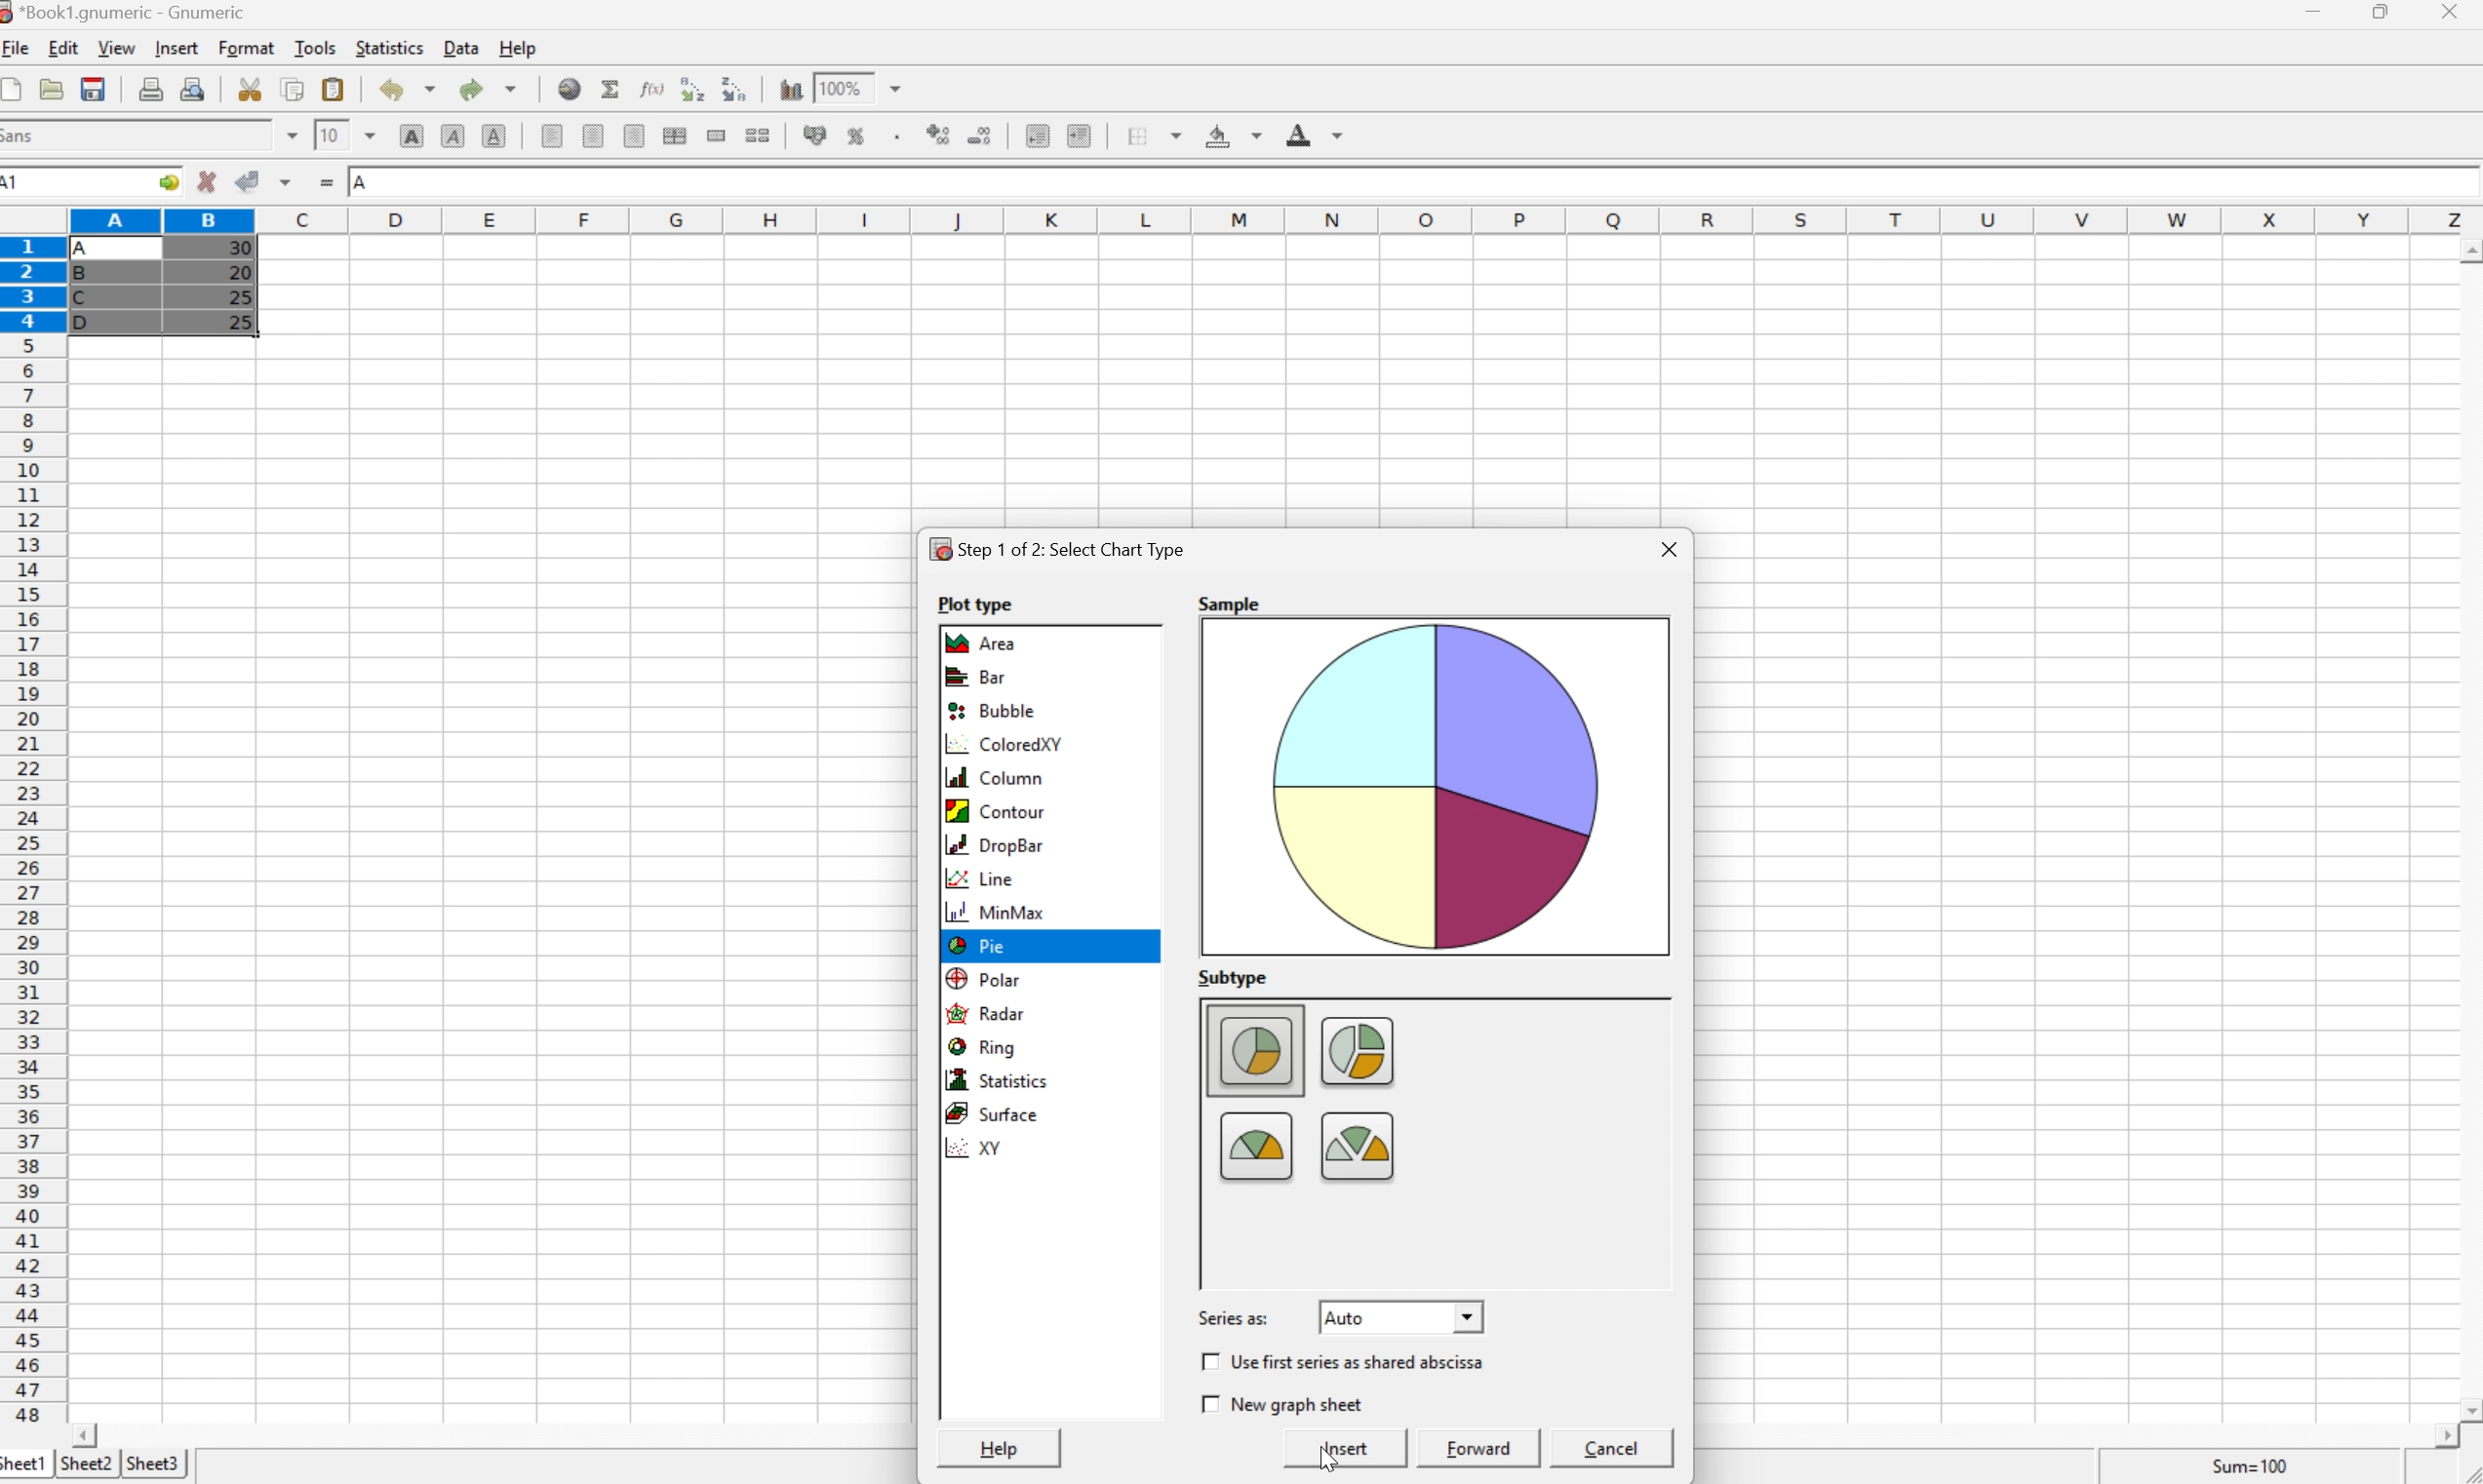 The height and width of the screenshot is (1484, 2483). Describe the element at coordinates (244, 322) in the screenshot. I see `25` at that location.